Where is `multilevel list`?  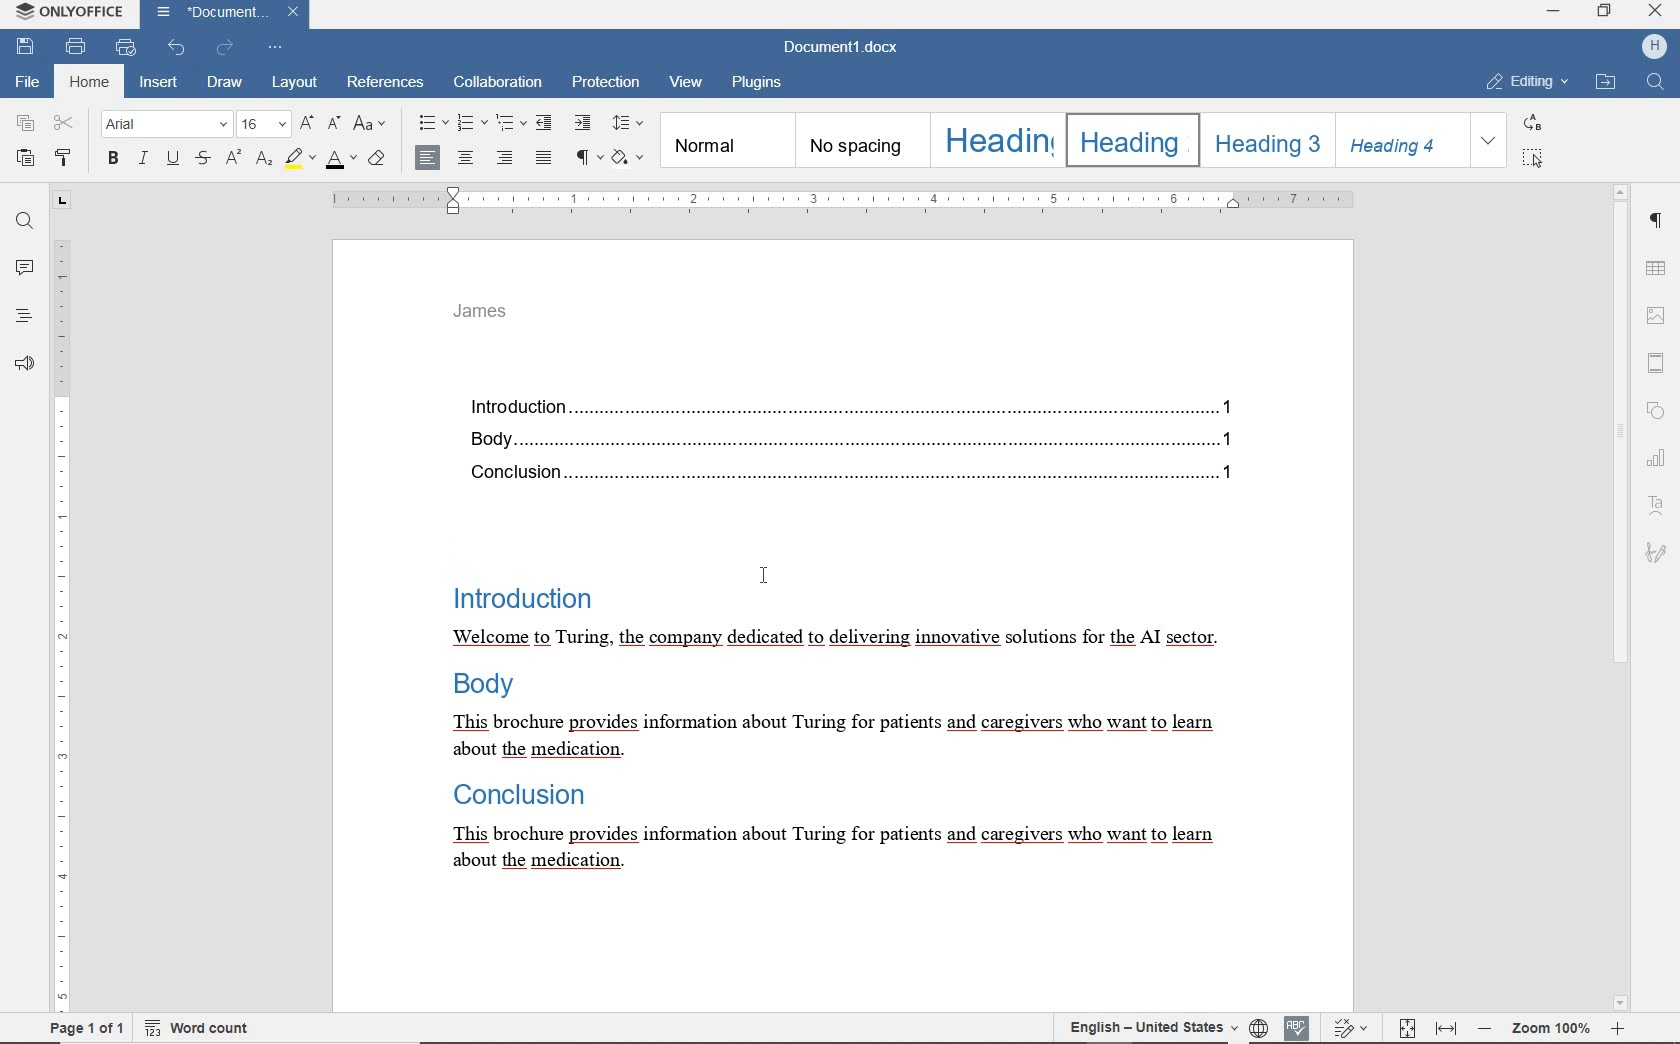 multilevel list is located at coordinates (509, 122).